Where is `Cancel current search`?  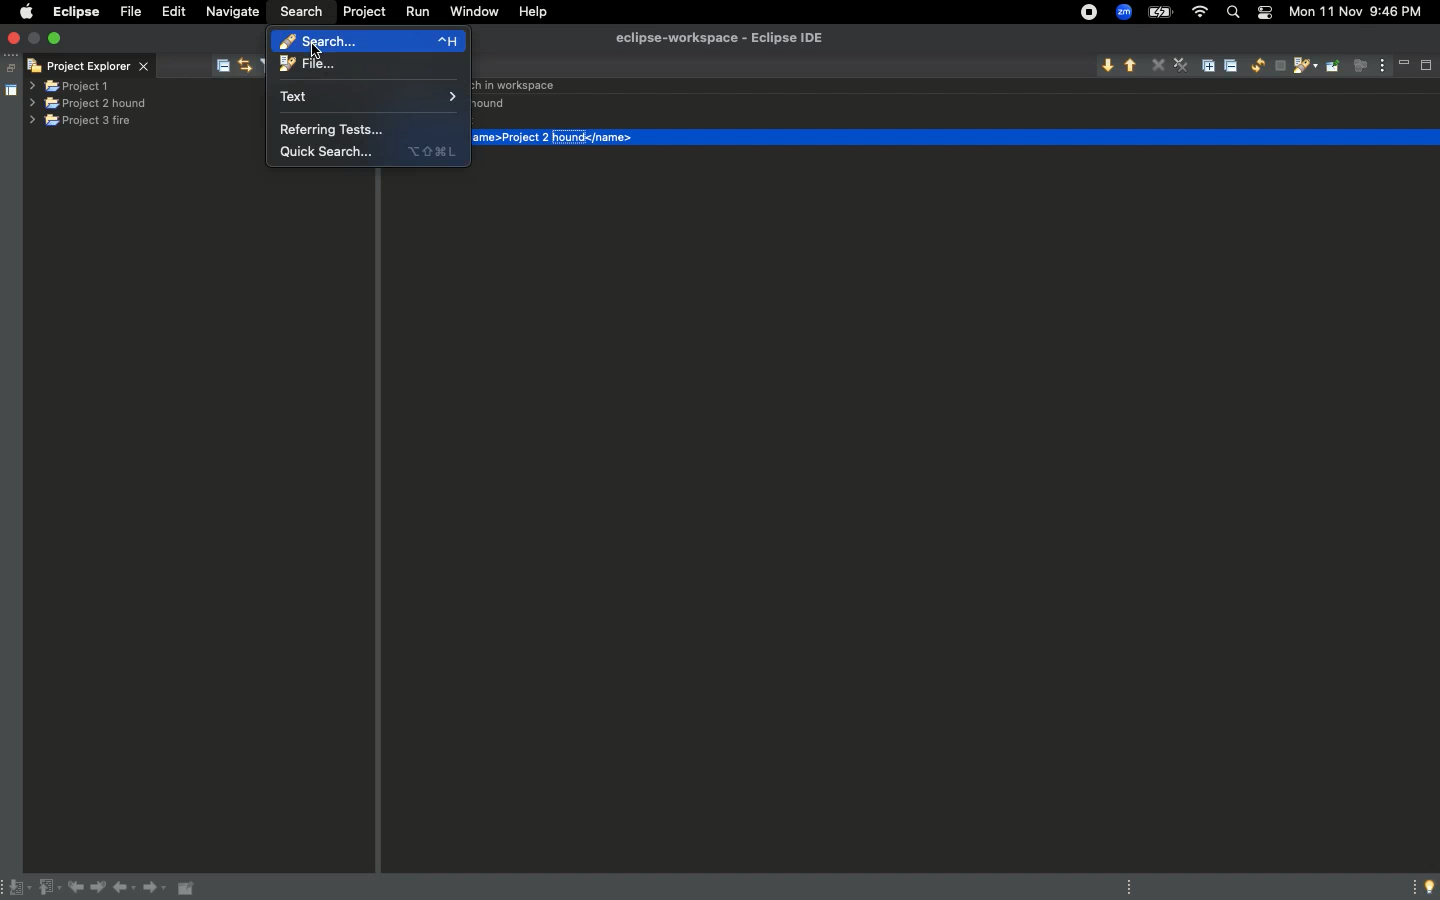 Cancel current search is located at coordinates (1279, 67).